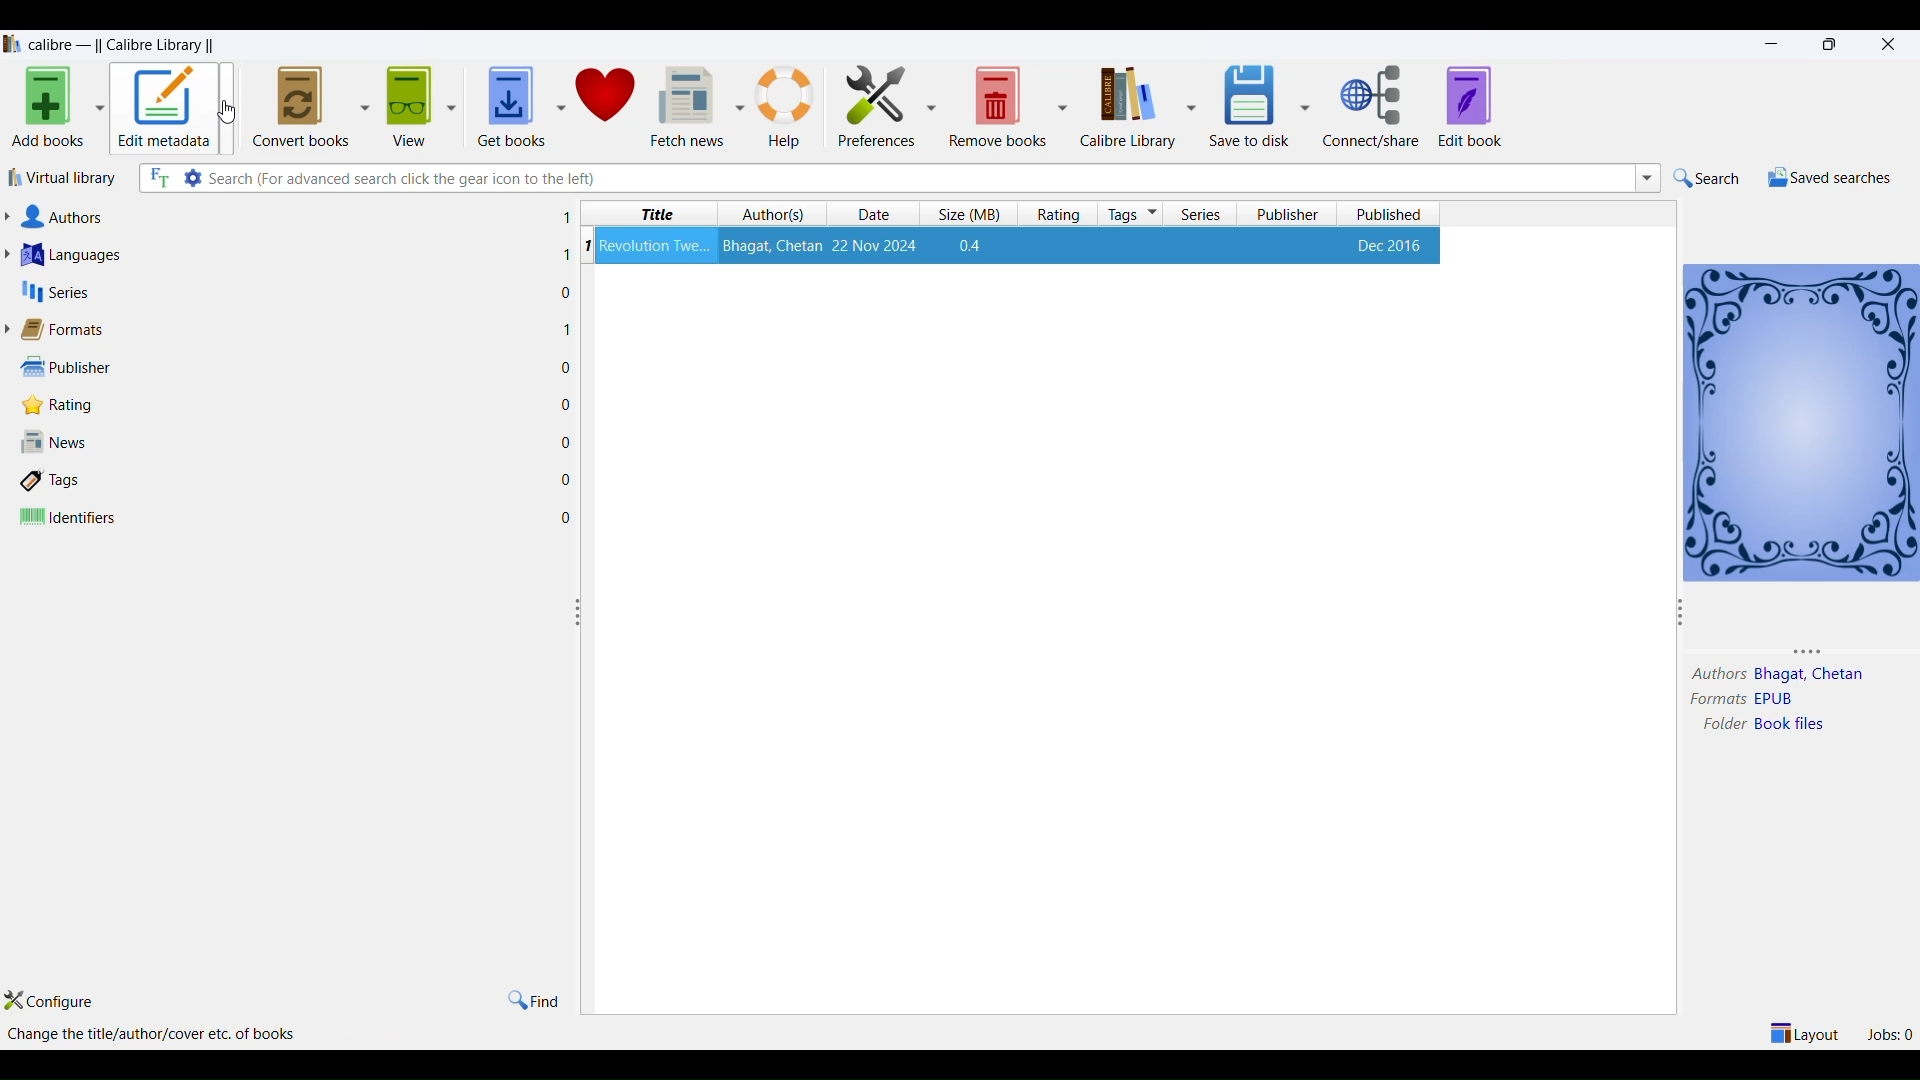  Describe the element at coordinates (1779, 699) in the screenshot. I see `format type` at that location.